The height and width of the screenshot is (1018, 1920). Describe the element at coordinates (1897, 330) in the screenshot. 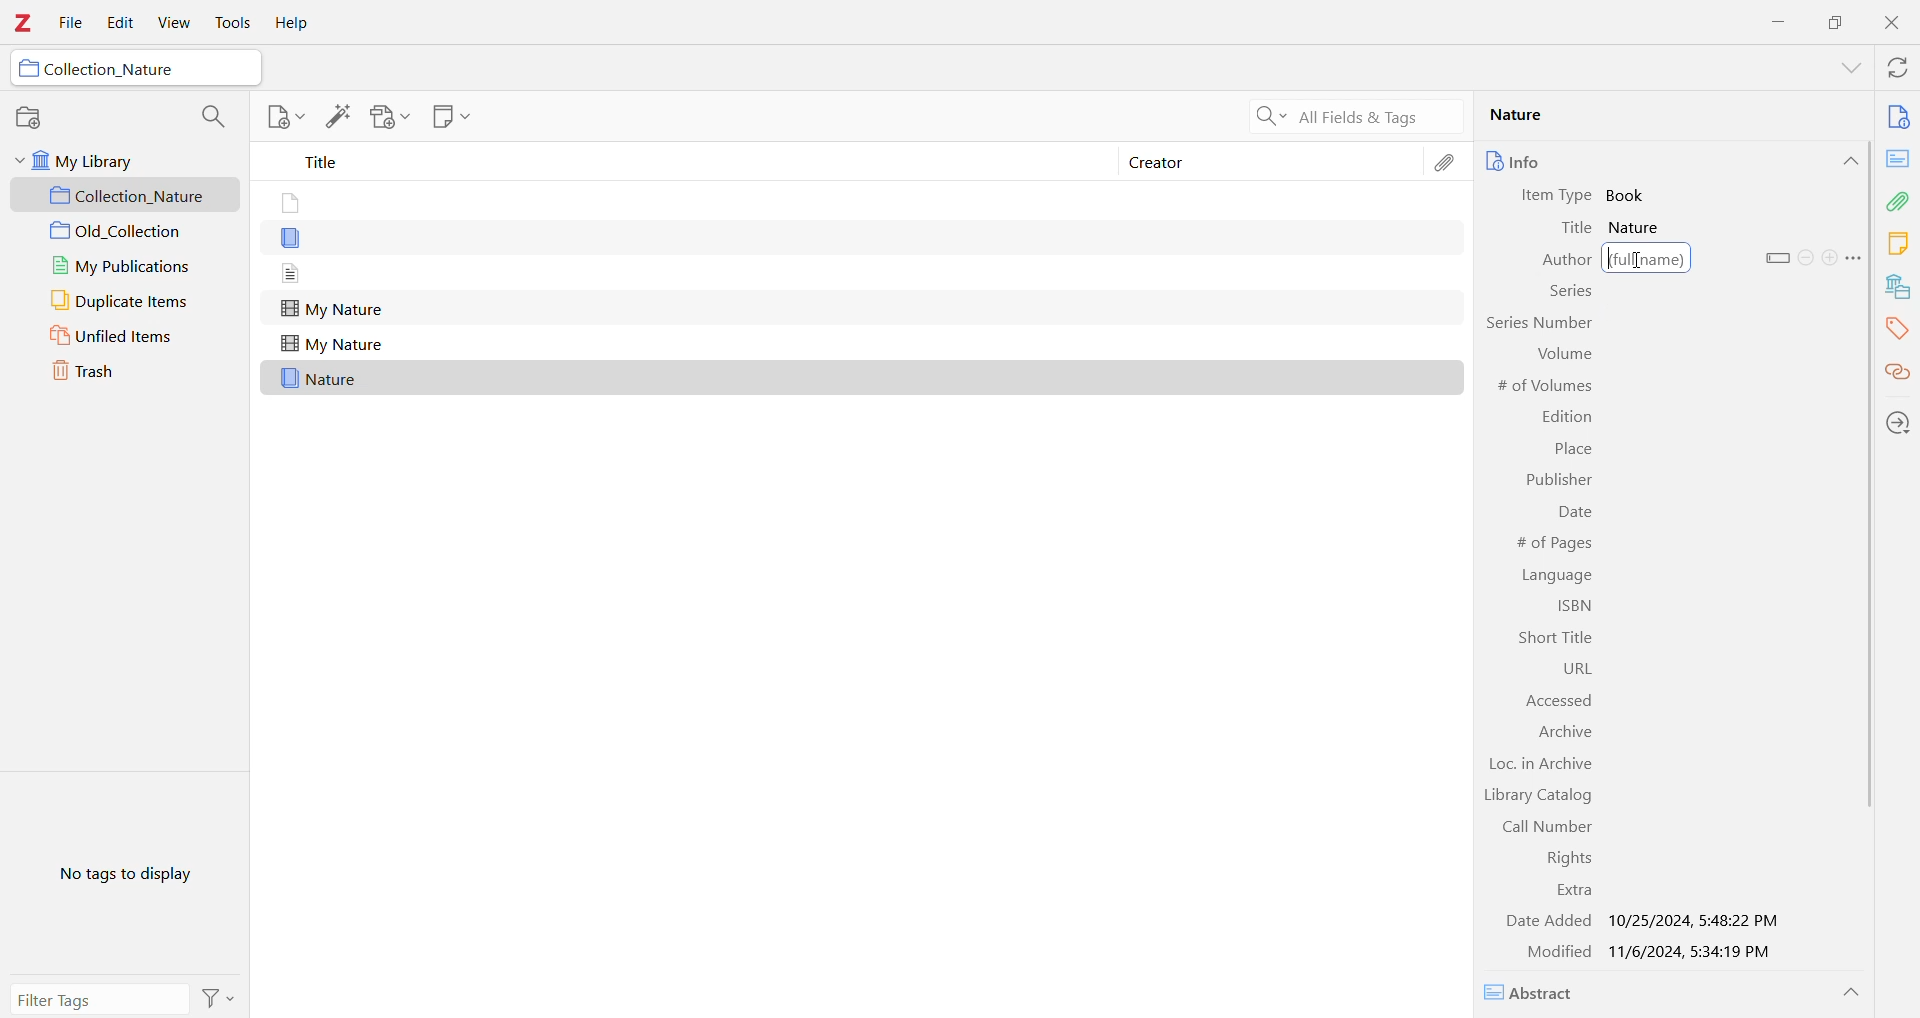

I see `Tags` at that location.